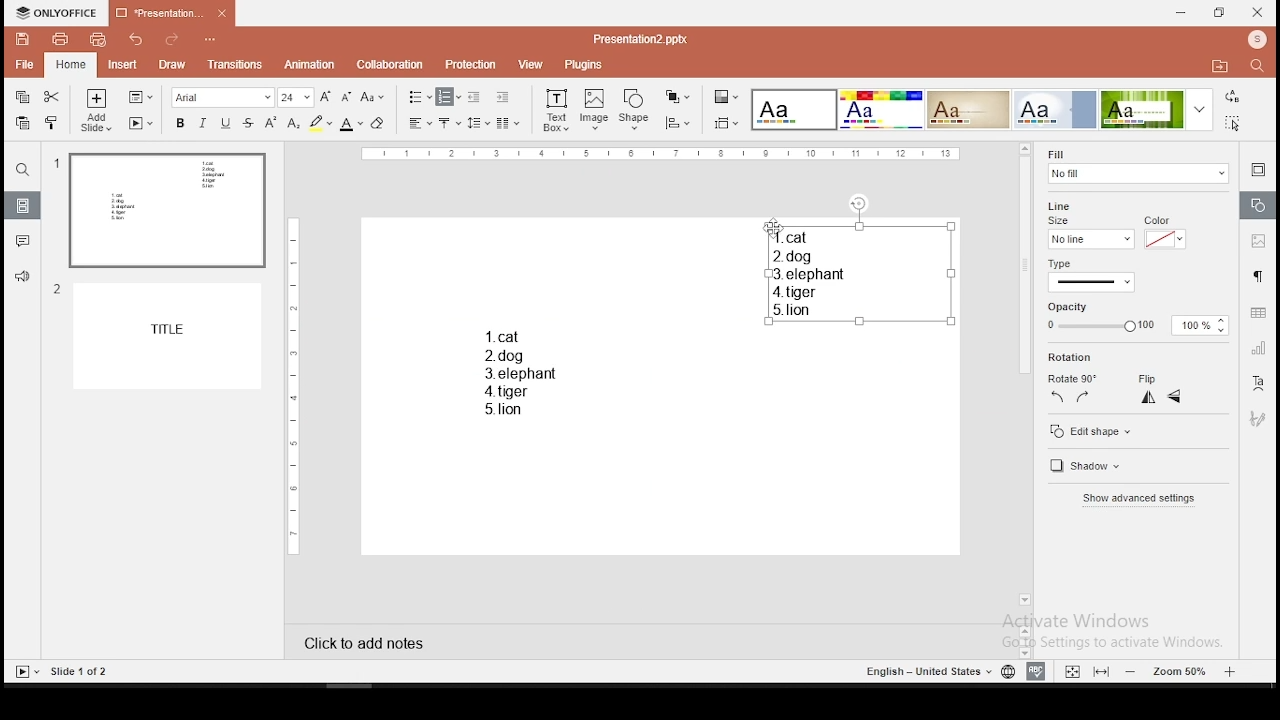  I want to click on type, so click(1065, 263).